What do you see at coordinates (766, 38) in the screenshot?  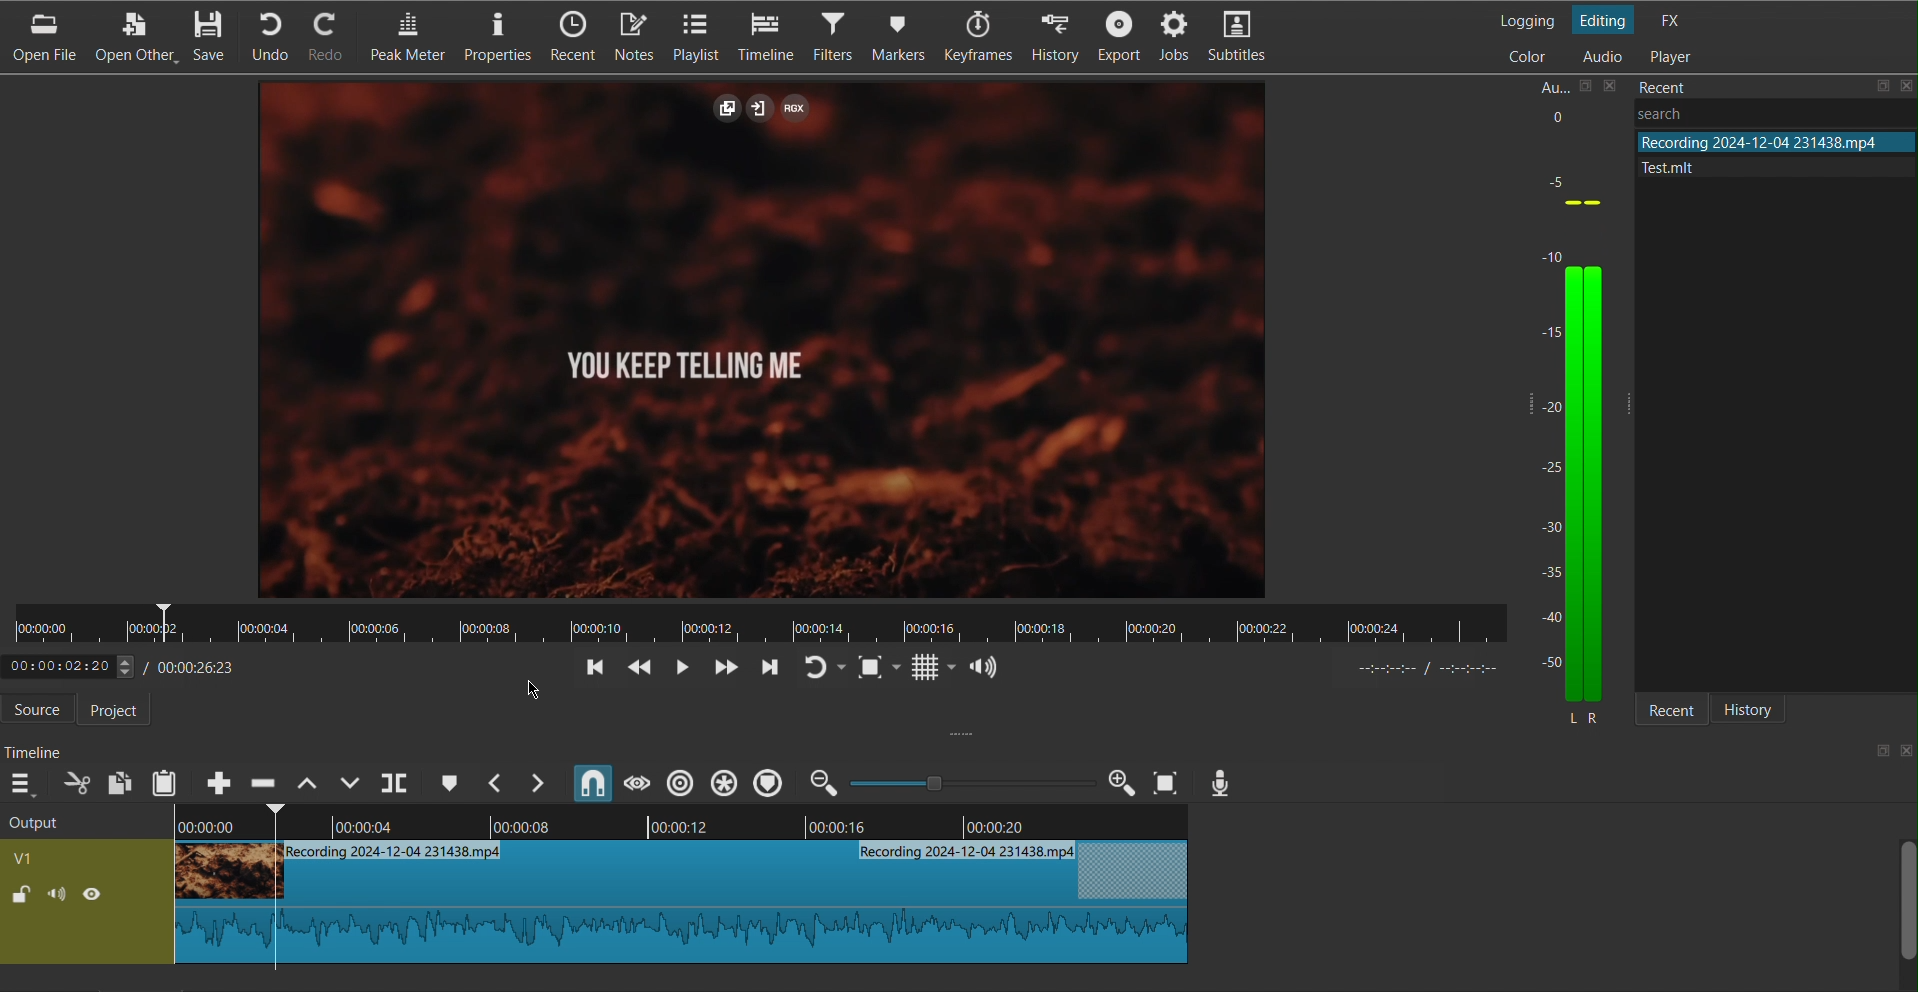 I see `Timeline` at bounding box center [766, 38].